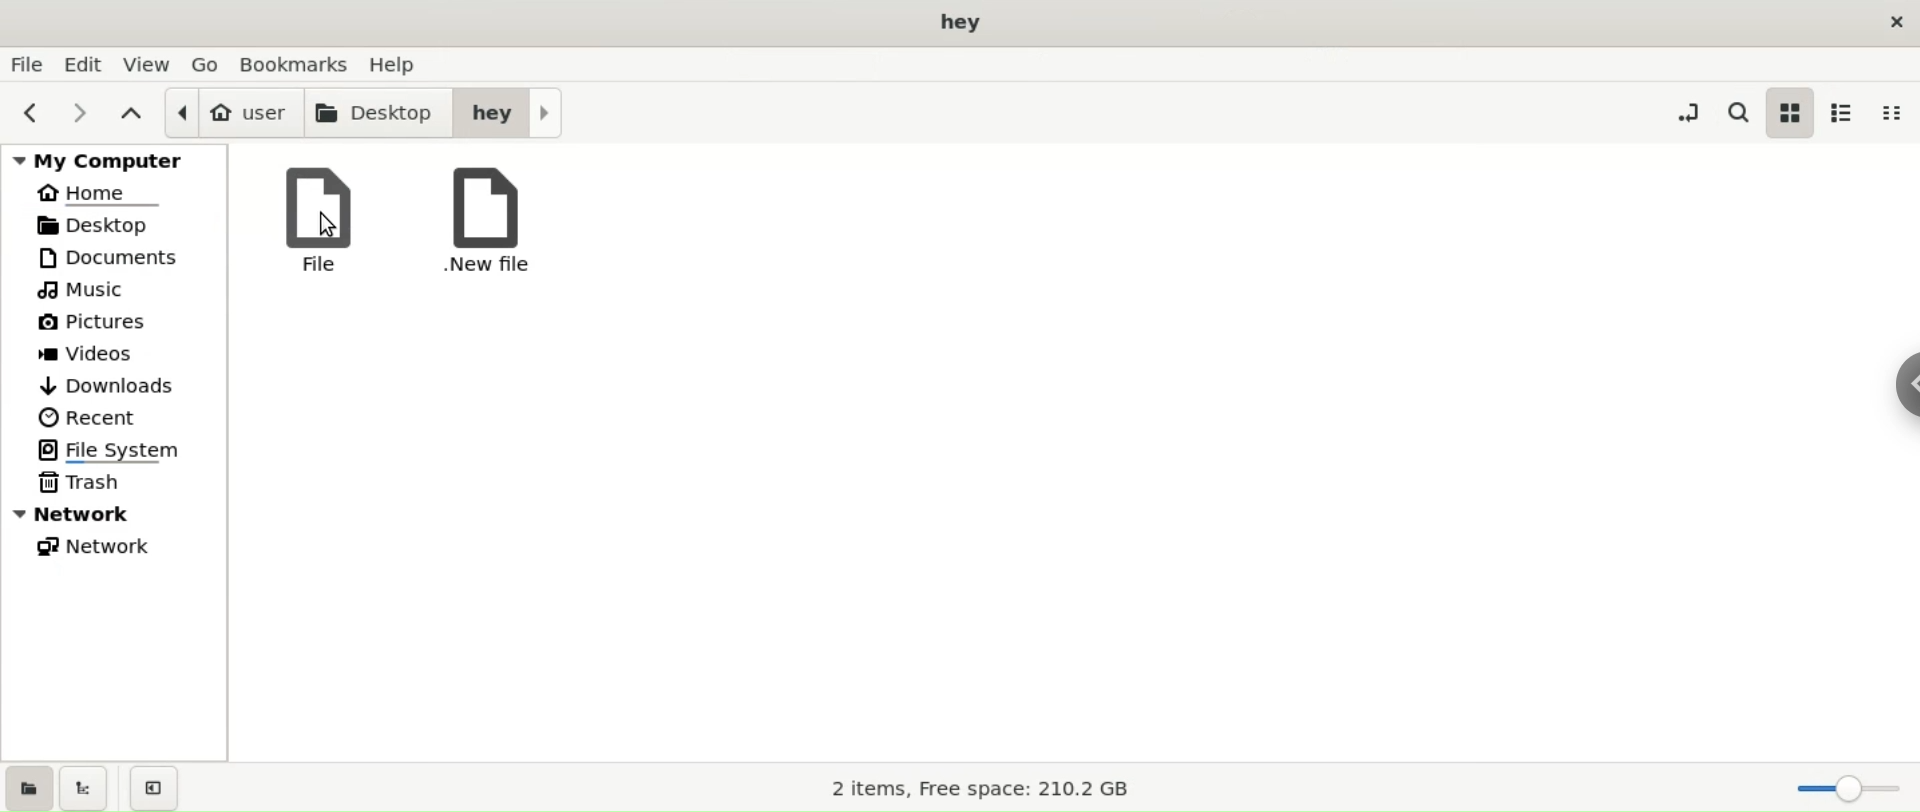 This screenshot has width=1920, height=812. I want to click on list view, so click(1848, 113).